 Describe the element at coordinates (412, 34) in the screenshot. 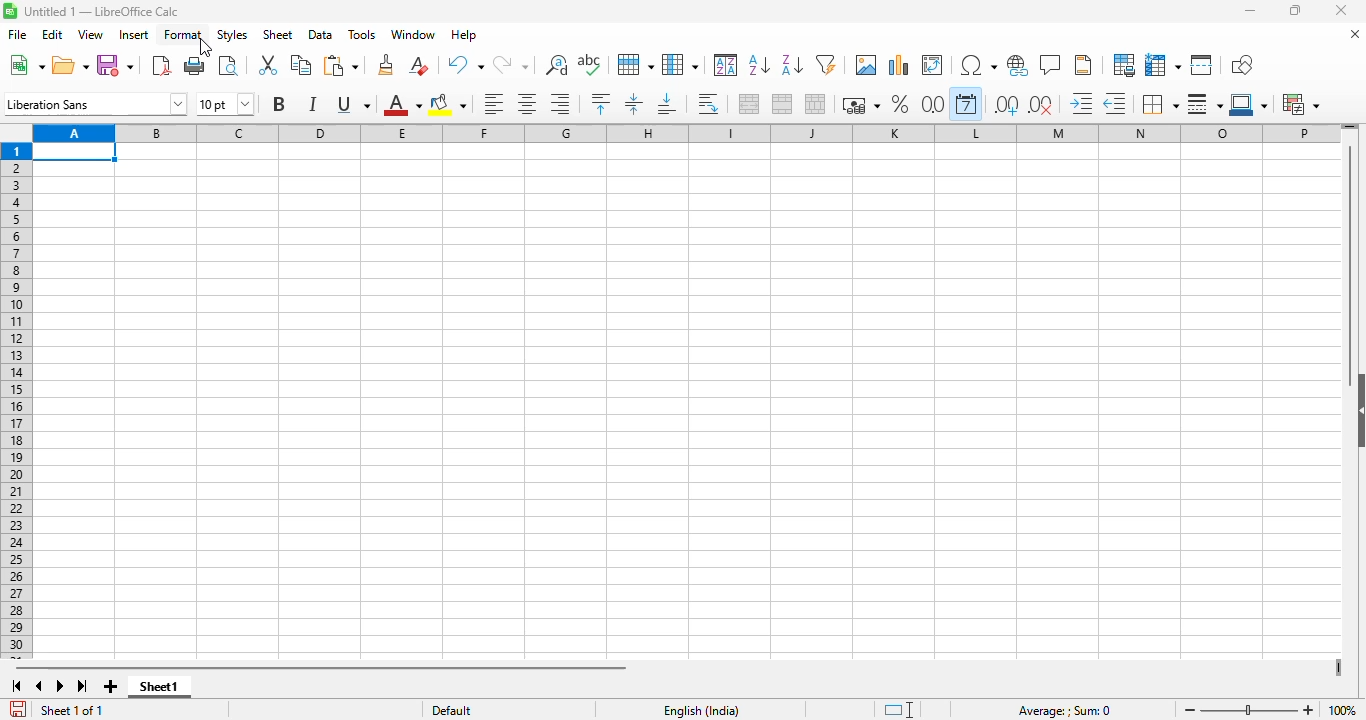

I see `window` at that location.